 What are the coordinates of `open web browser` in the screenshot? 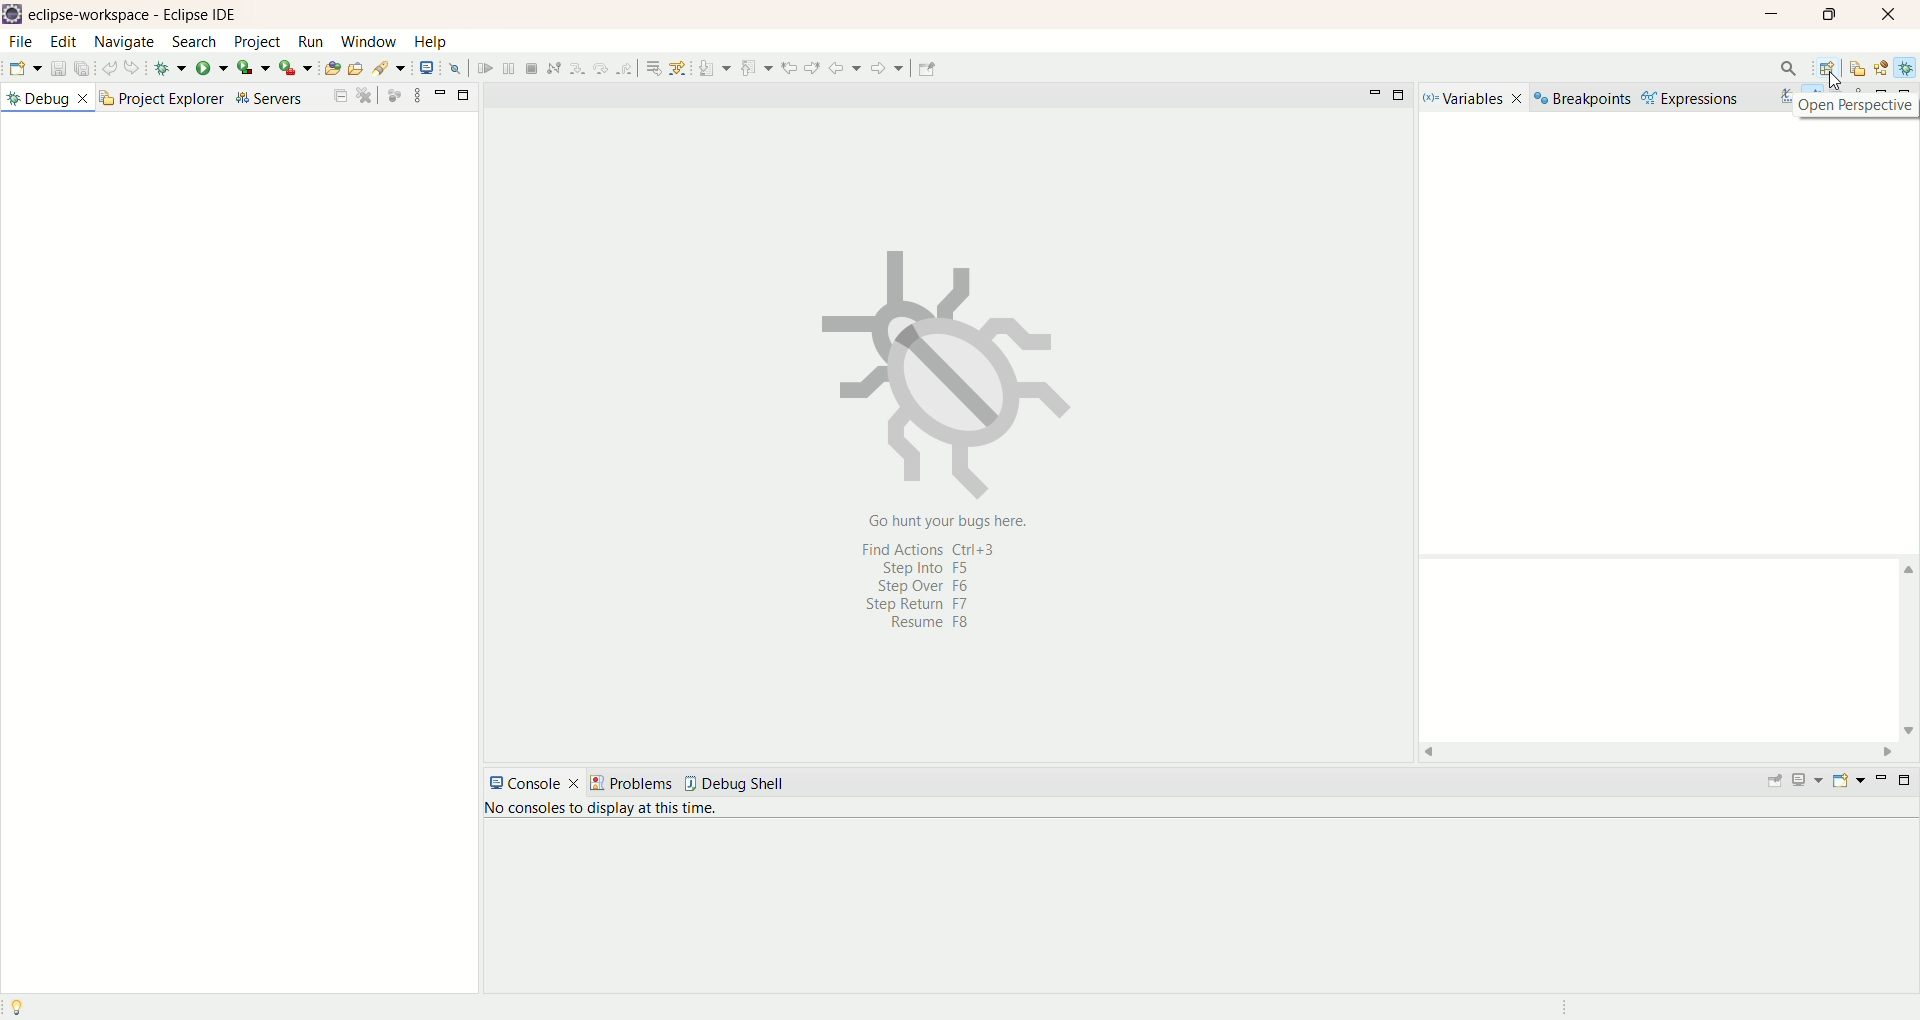 It's located at (517, 68).